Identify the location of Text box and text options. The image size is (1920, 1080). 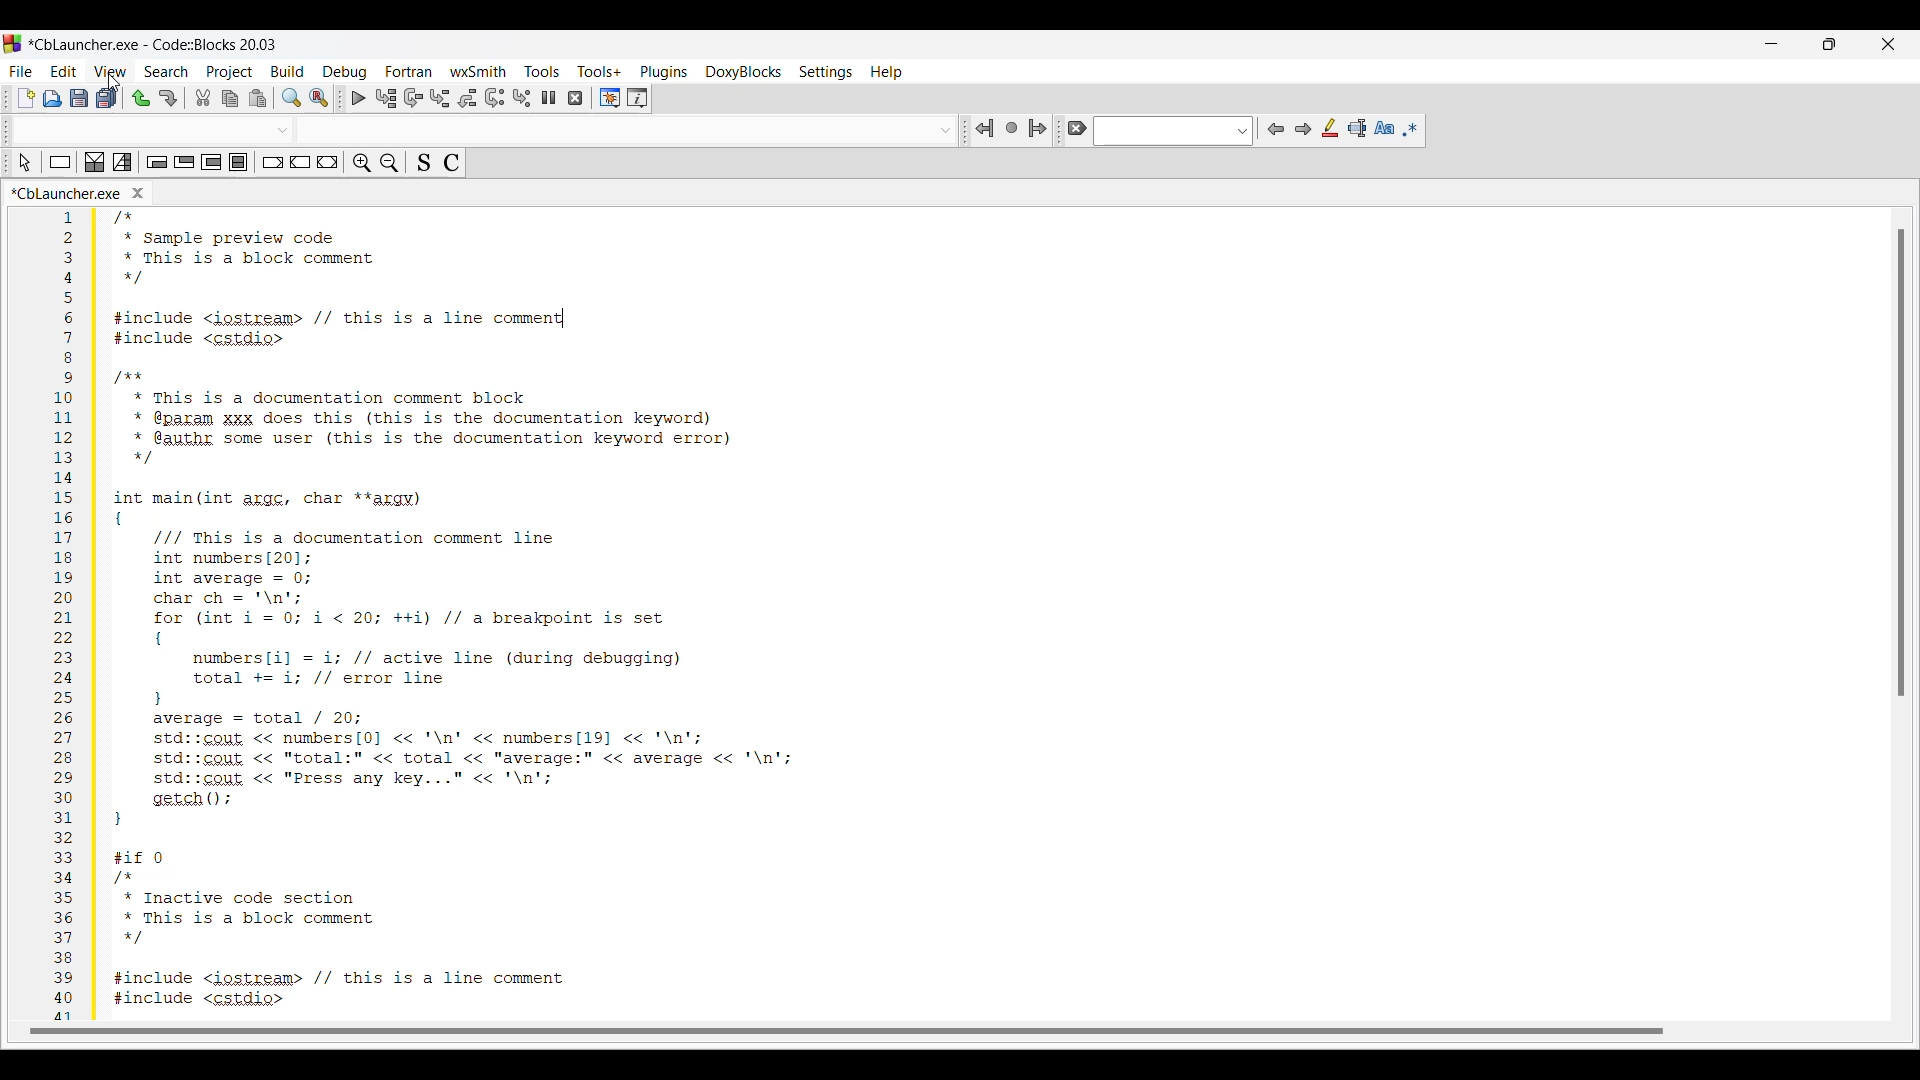
(1174, 131).